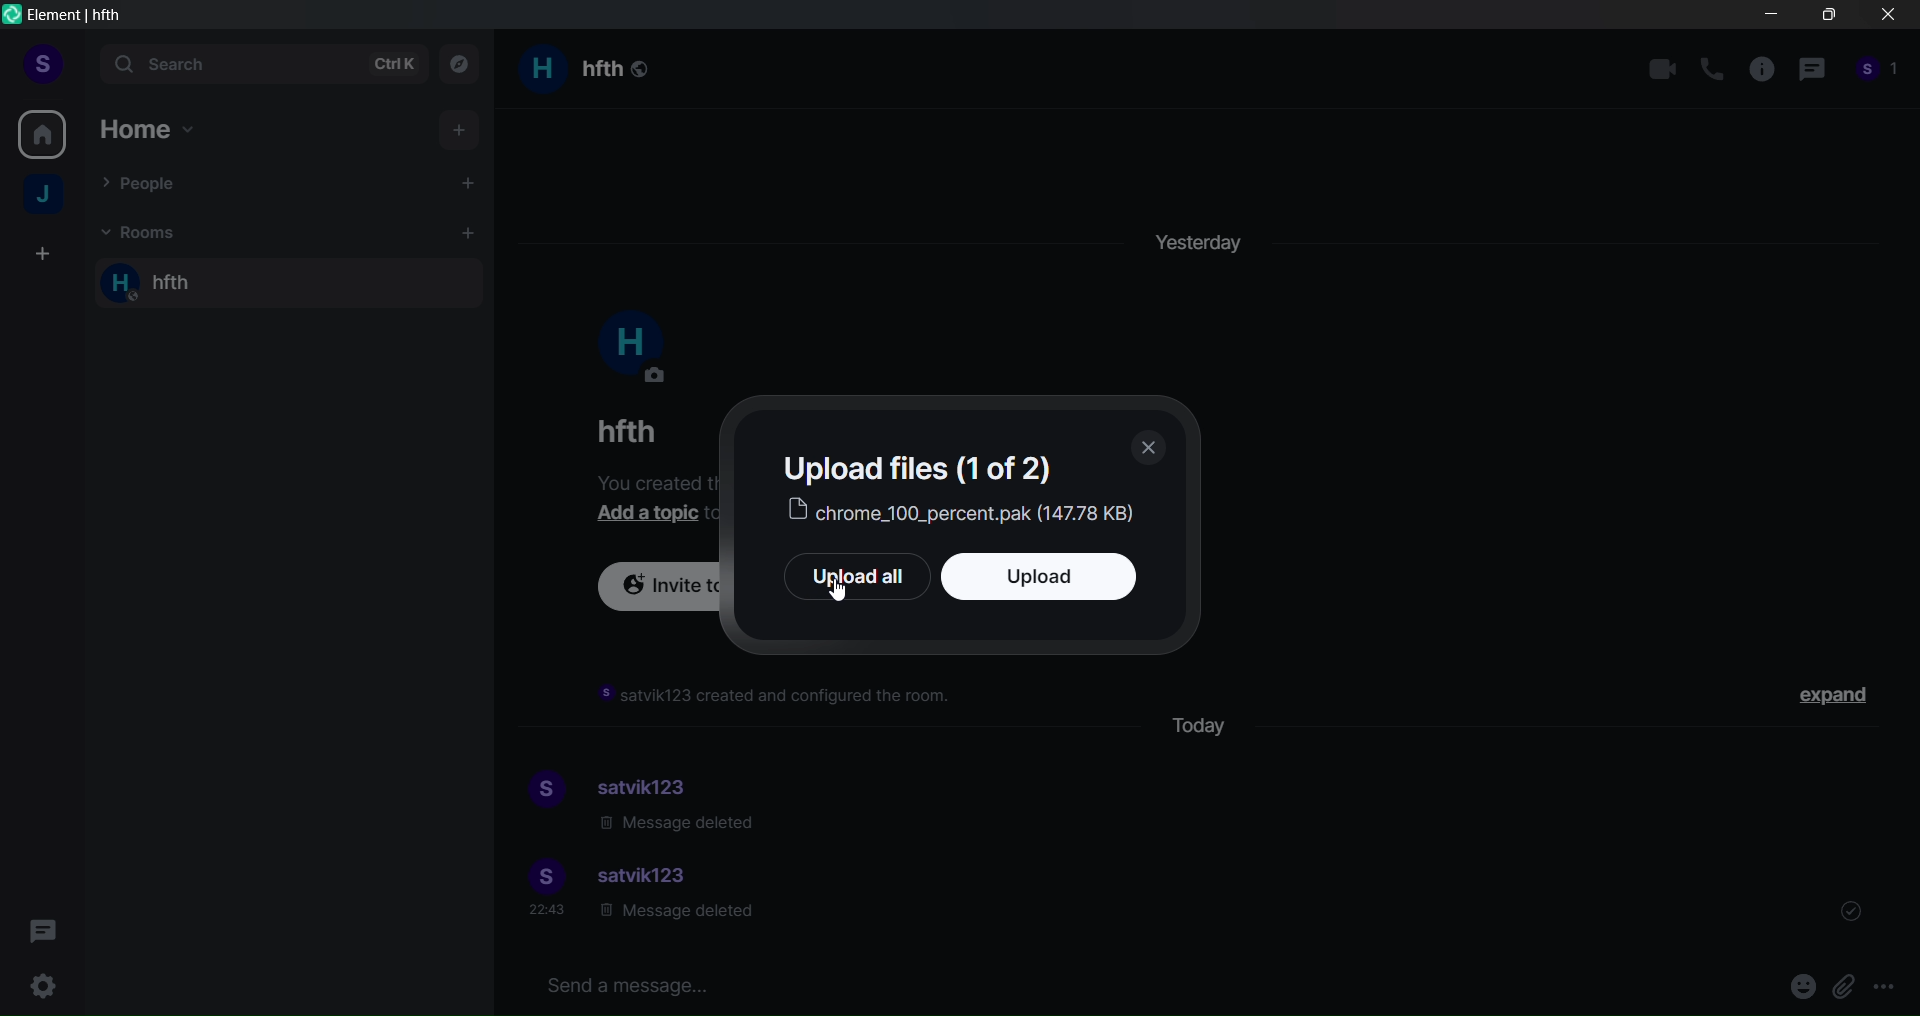  I want to click on search, so click(259, 66).